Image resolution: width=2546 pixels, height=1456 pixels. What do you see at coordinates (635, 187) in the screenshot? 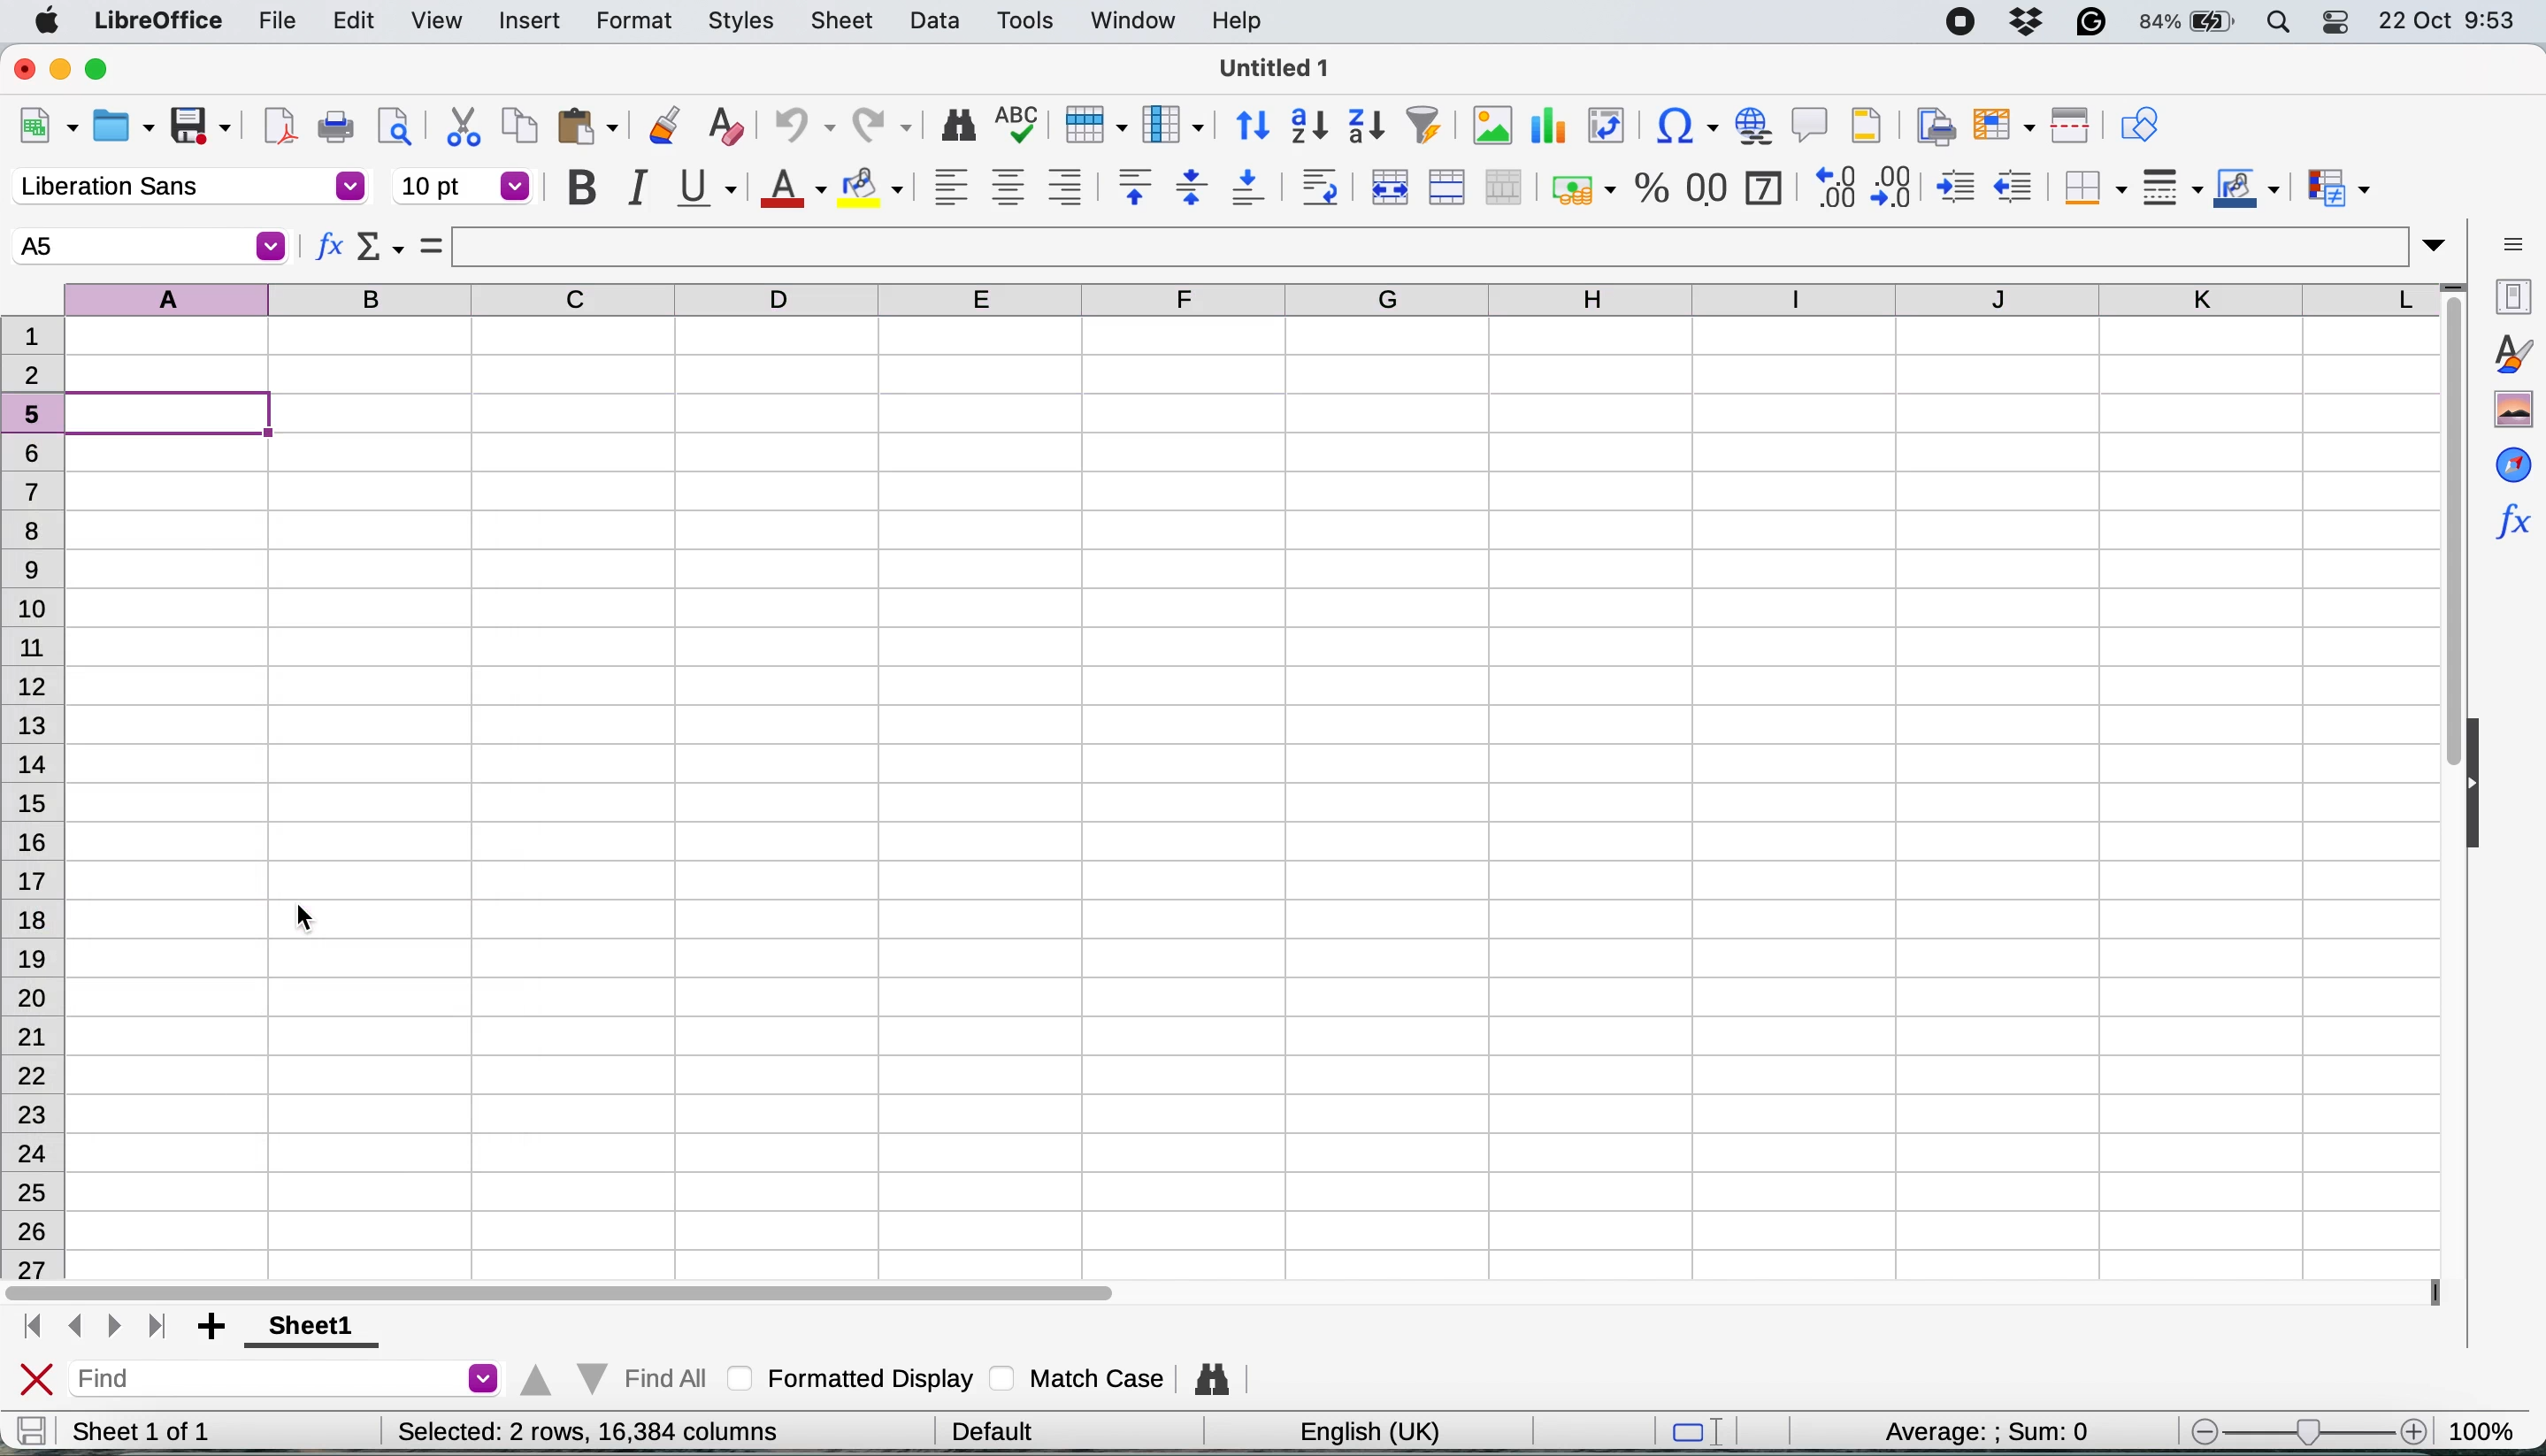
I see `italic` at bounding box center [635, 187].